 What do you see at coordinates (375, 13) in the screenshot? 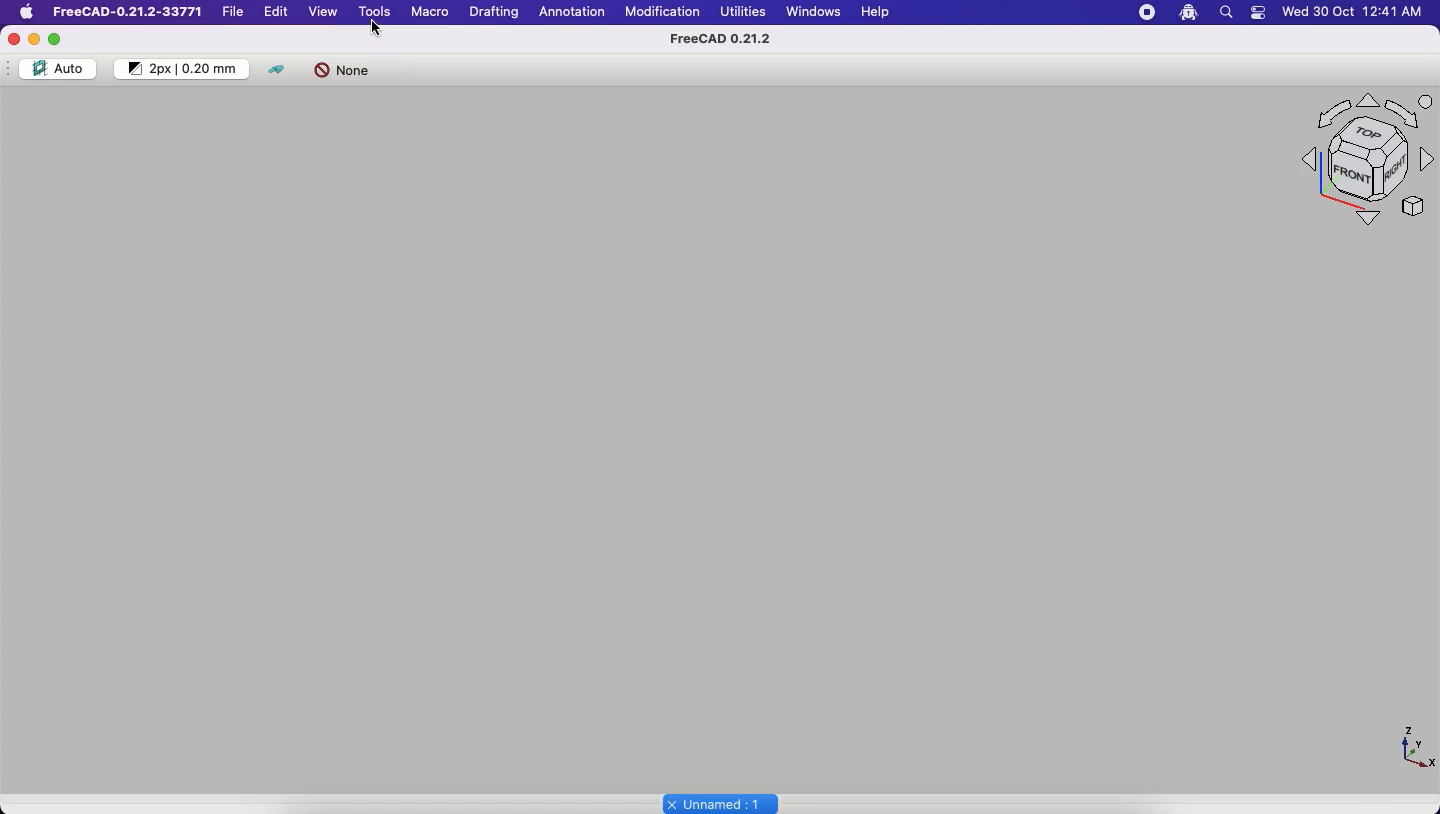
I see `Tools` at bounding box center [375, 13].